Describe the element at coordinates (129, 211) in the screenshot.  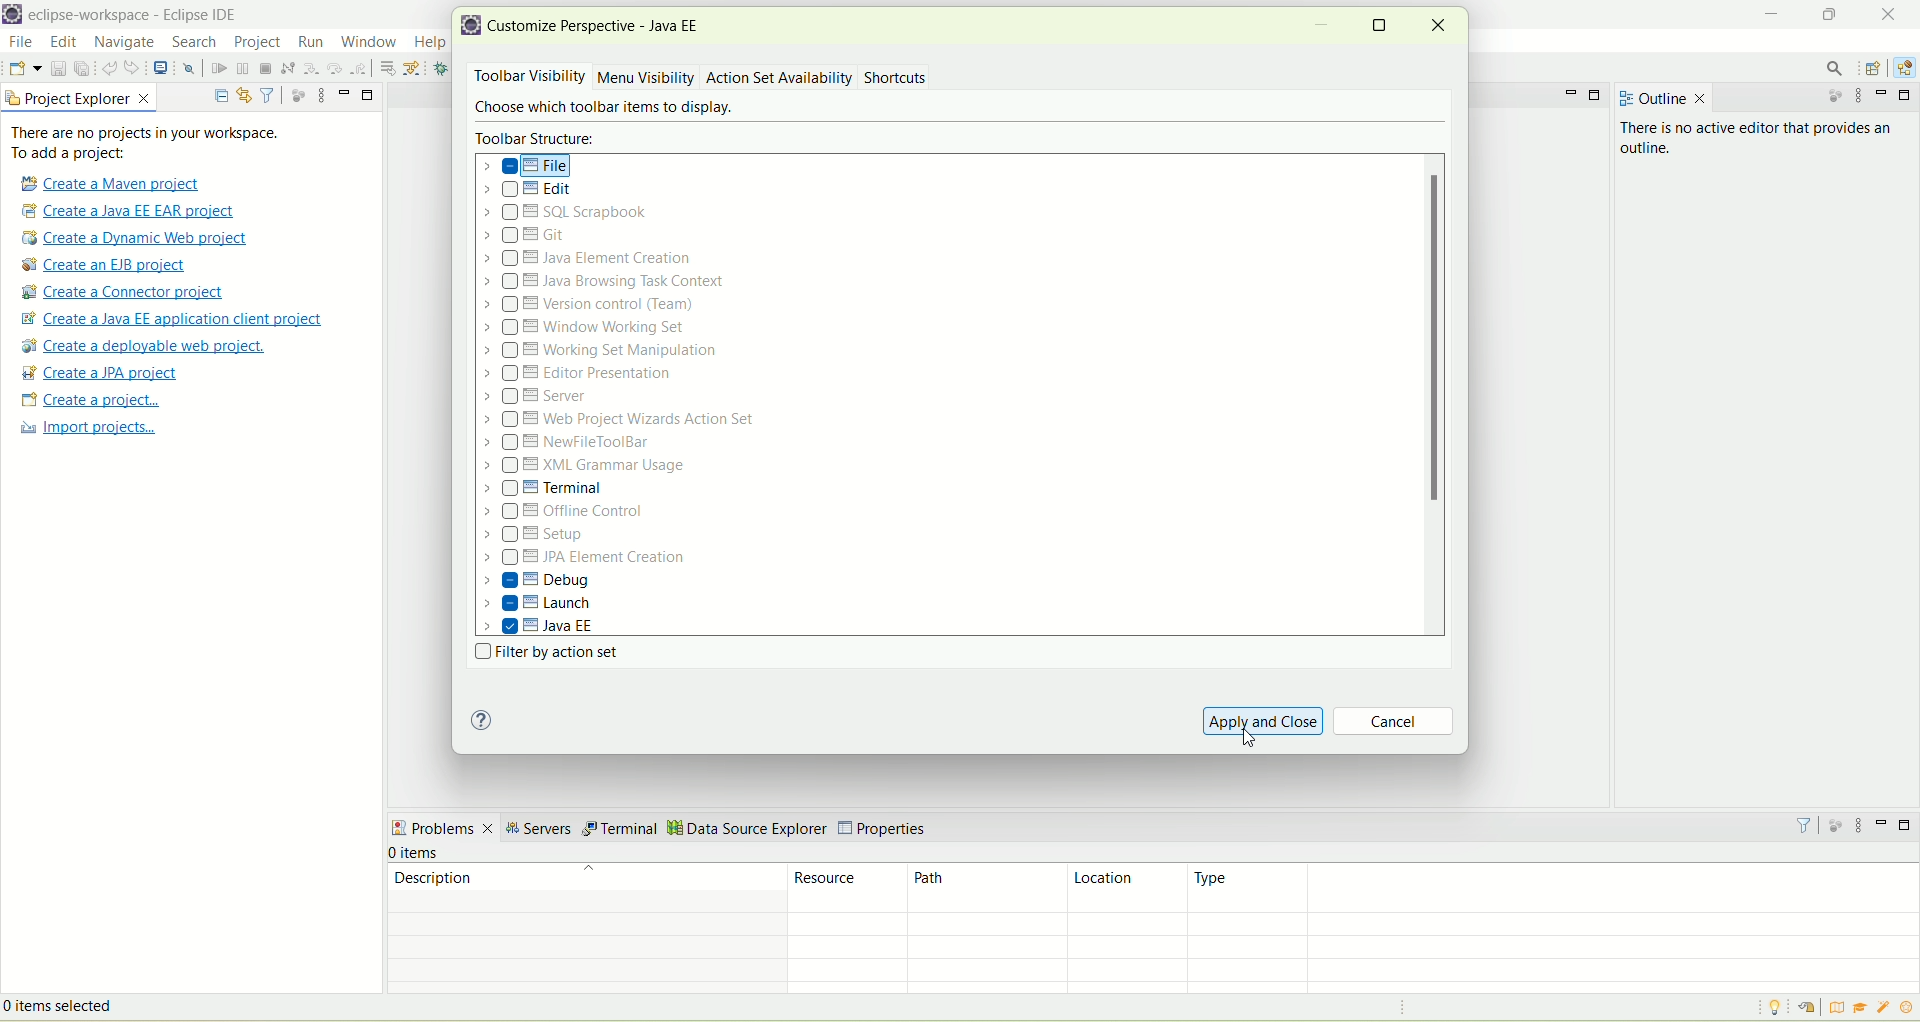
I see `create a Java EE EAR project` at that location.